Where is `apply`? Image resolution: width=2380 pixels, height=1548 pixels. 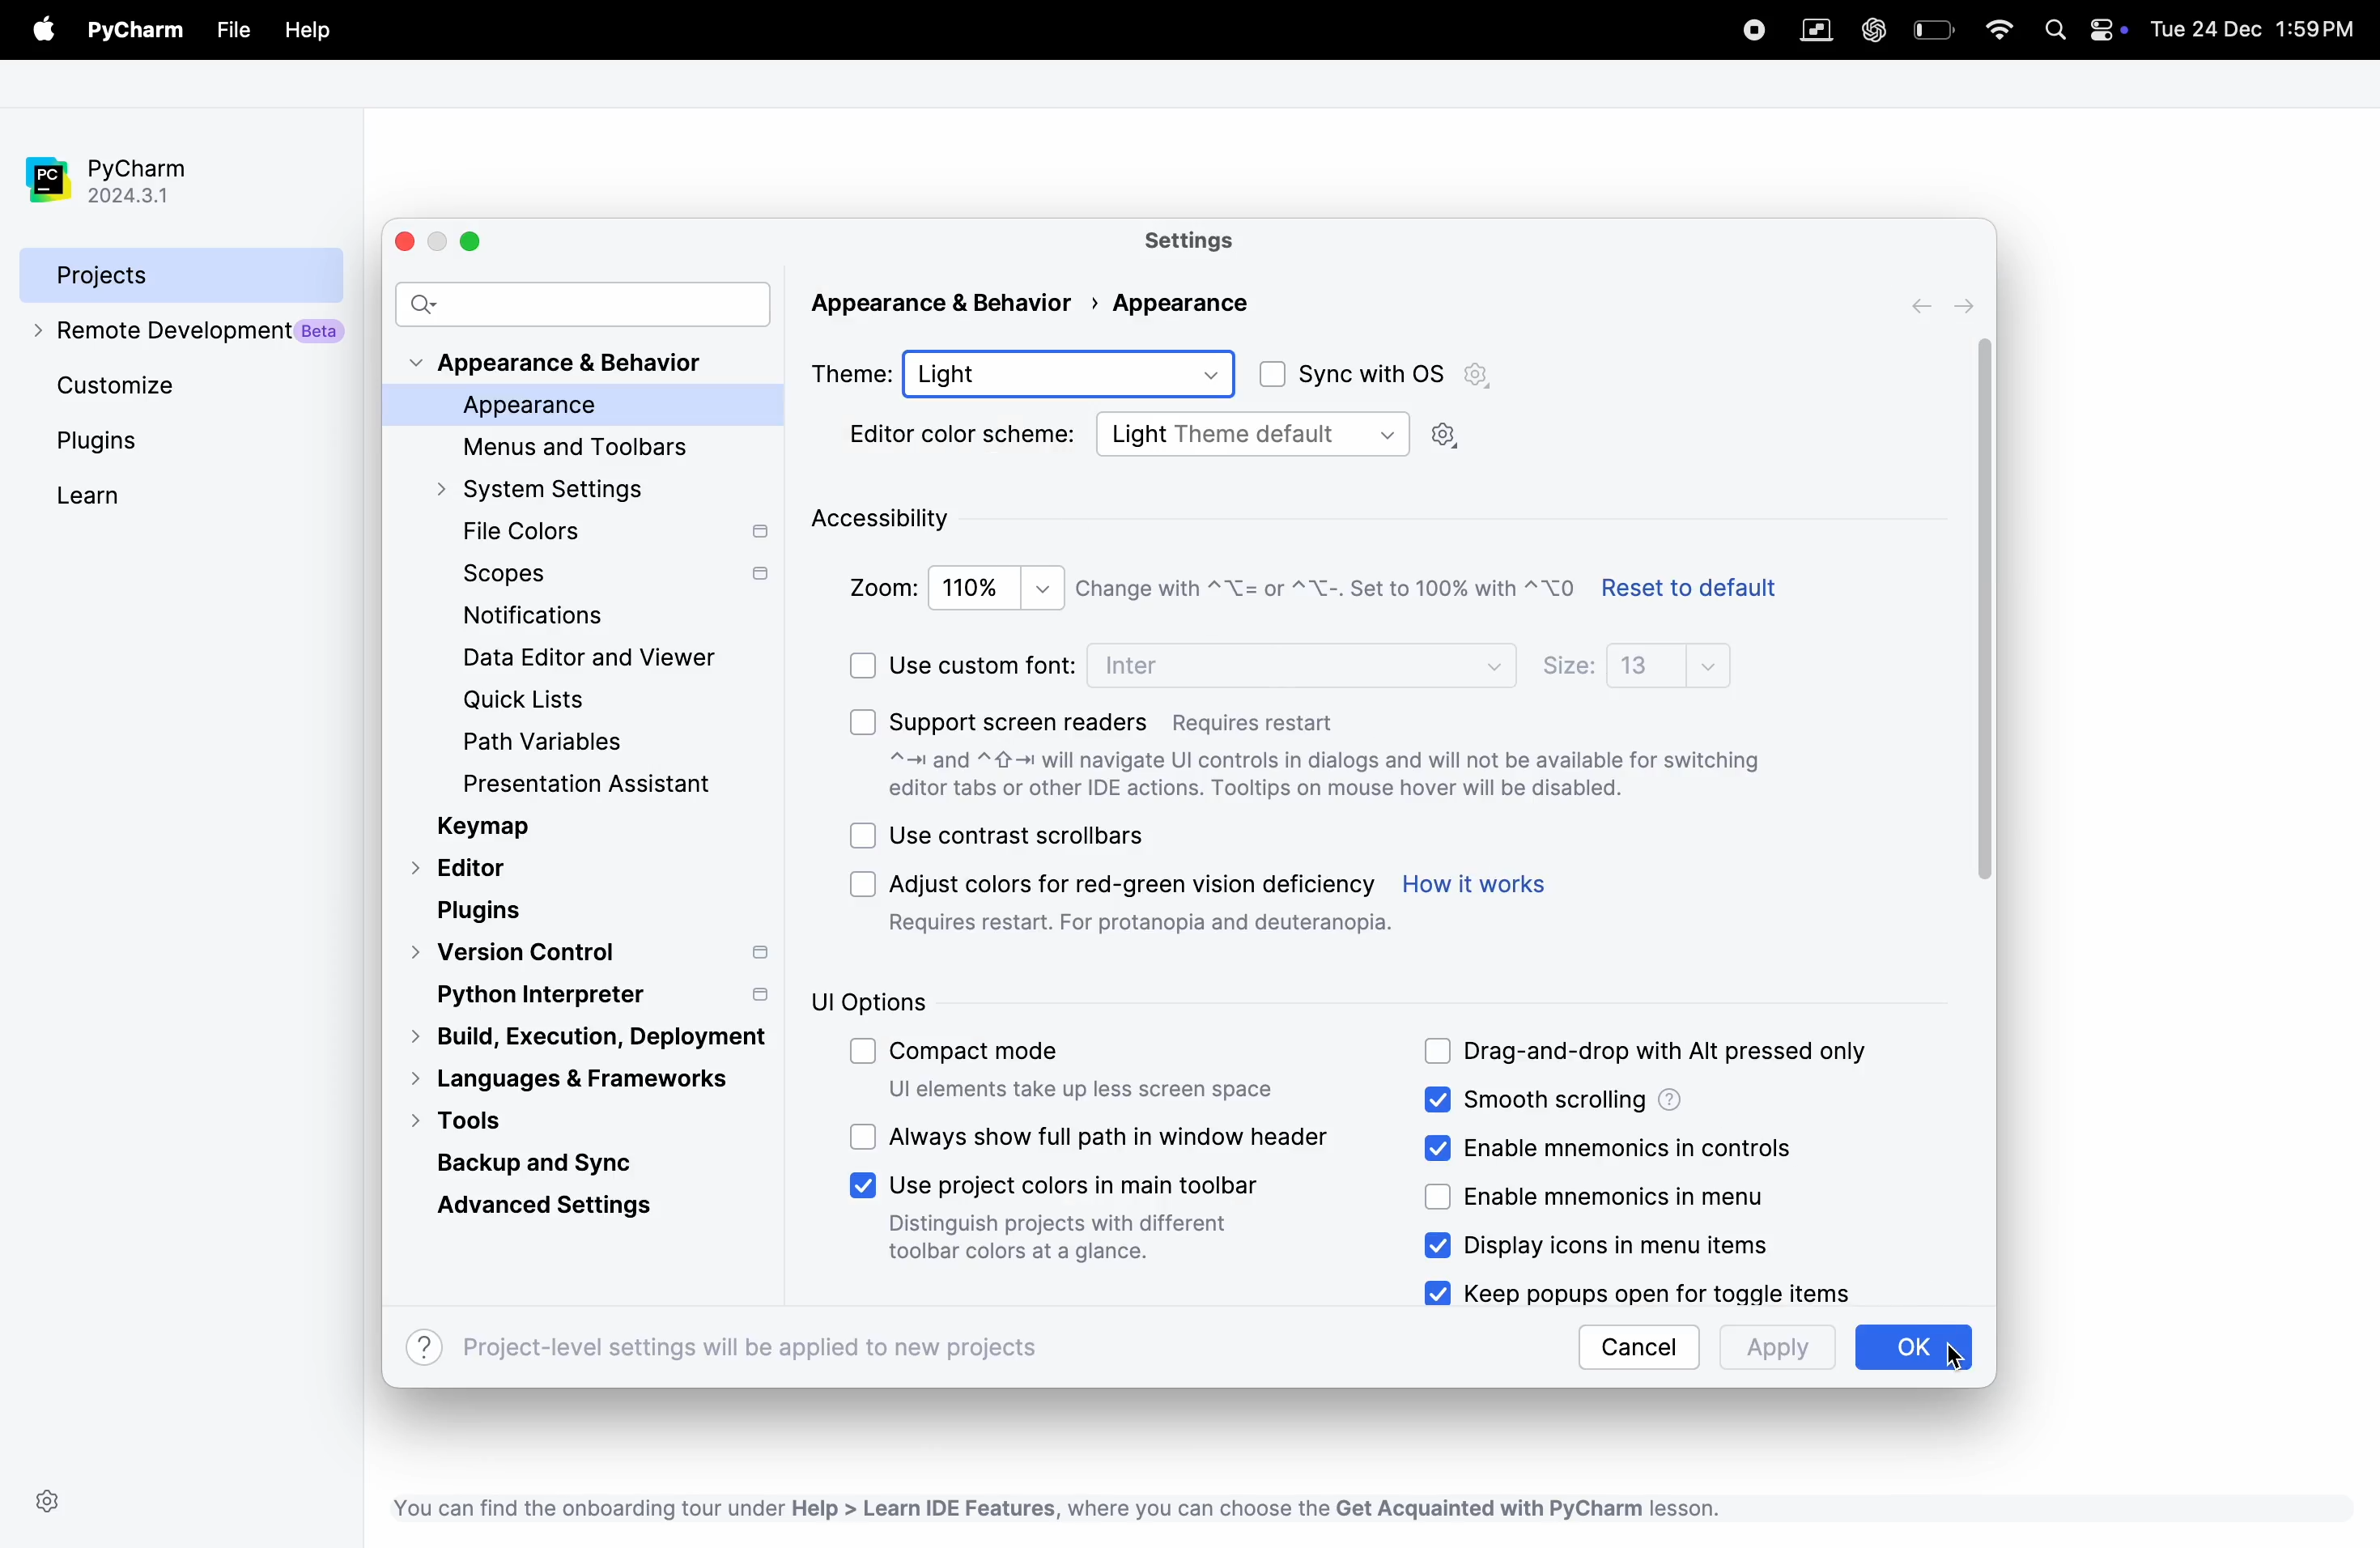
apply is located at coordinates (1772, 1351).